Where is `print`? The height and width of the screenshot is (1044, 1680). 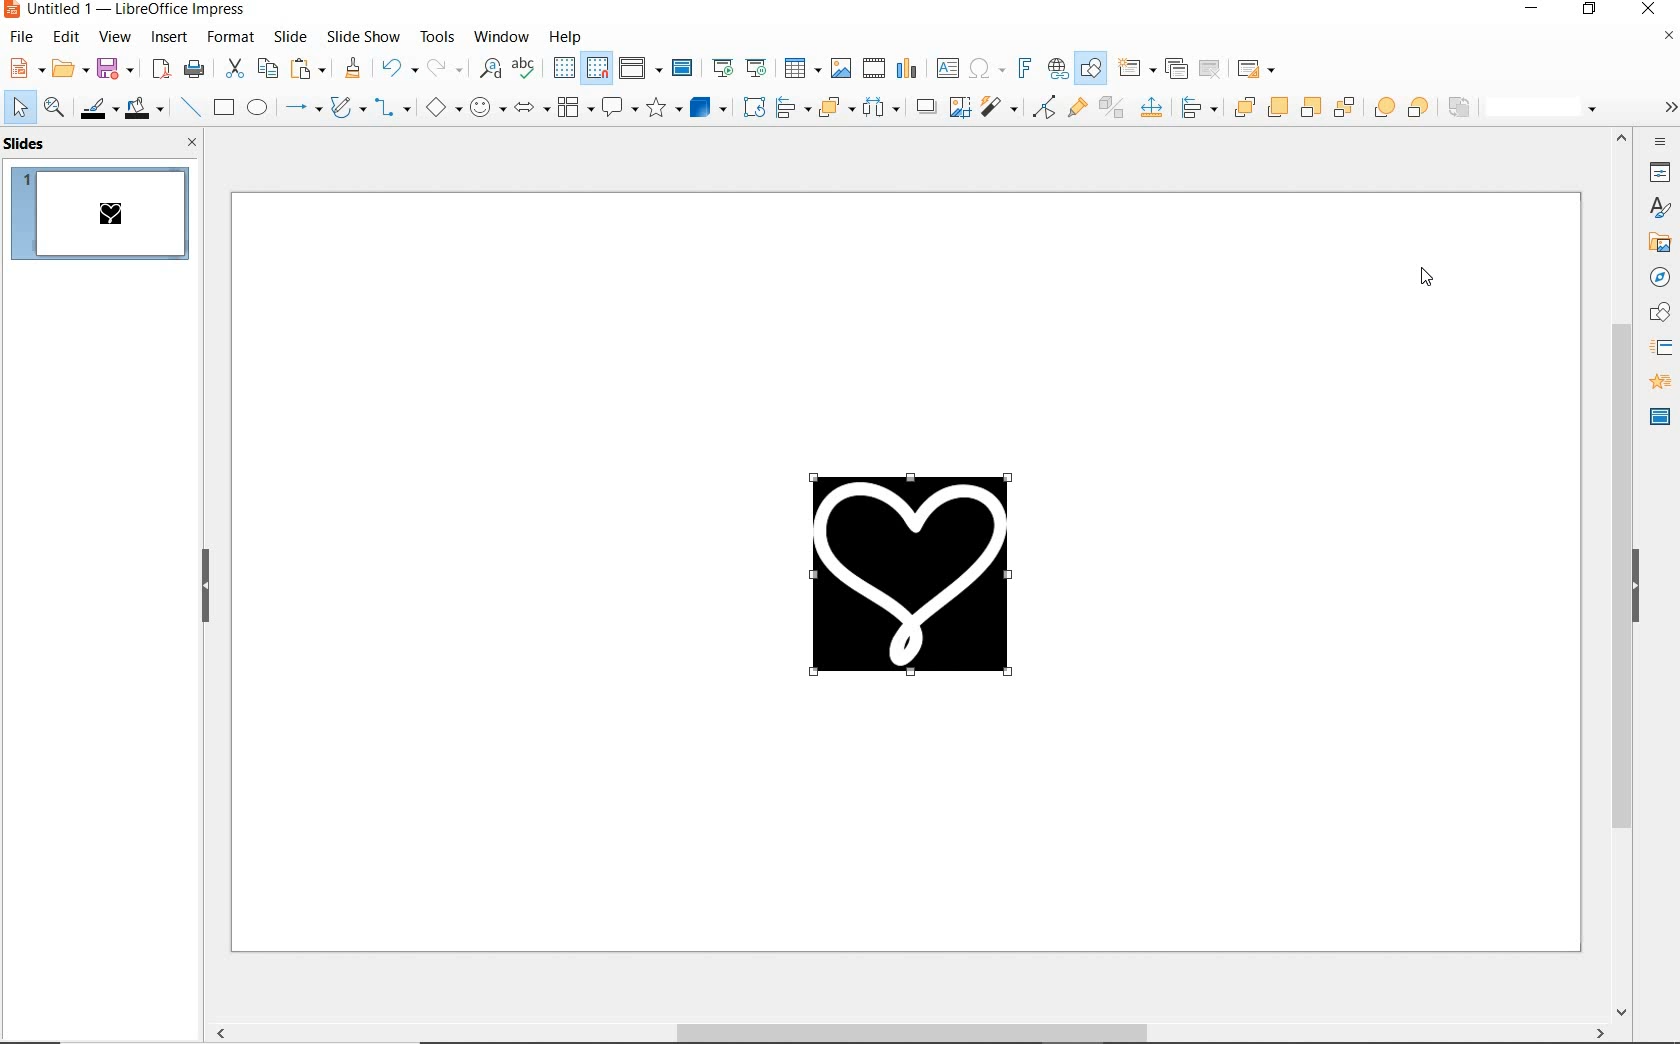
print is located at coordinates (194, 69).